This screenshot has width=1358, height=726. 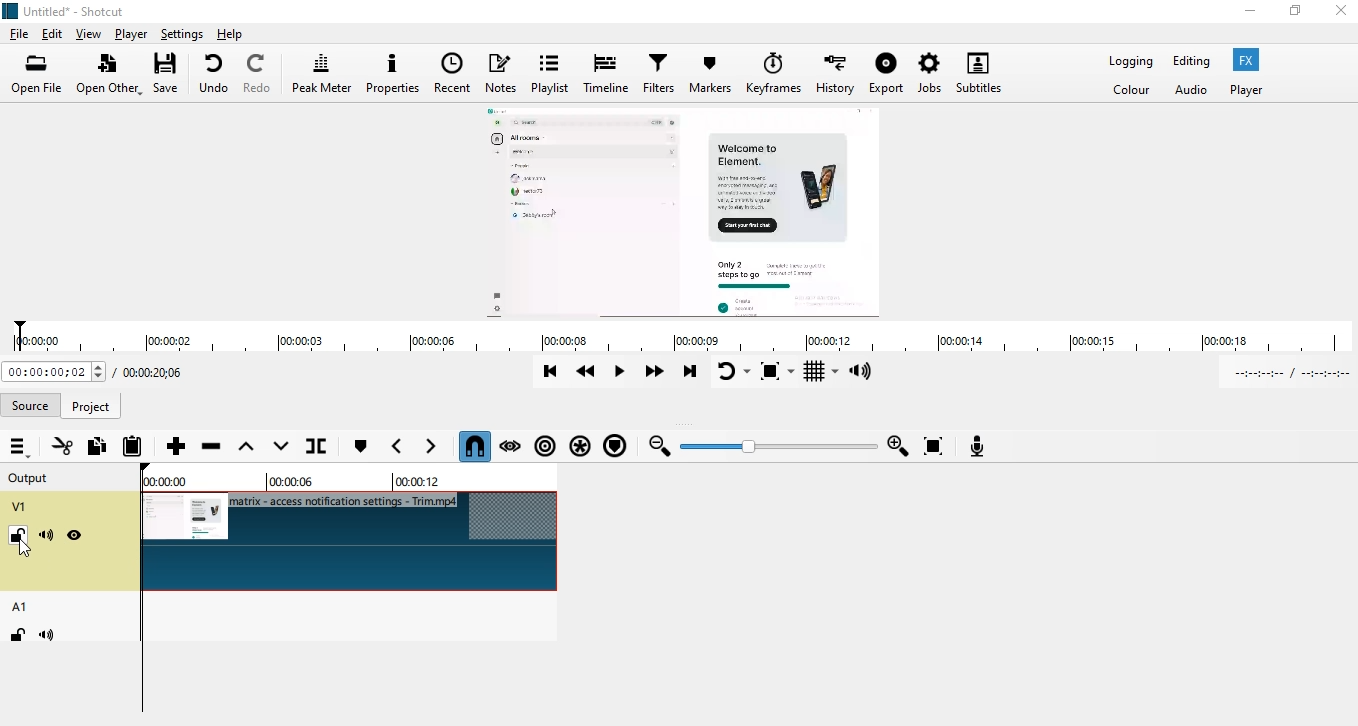 What do you see at coordinates (978, 445) in the screenshot?
I see `record audio` at bounding box center [978, 445].